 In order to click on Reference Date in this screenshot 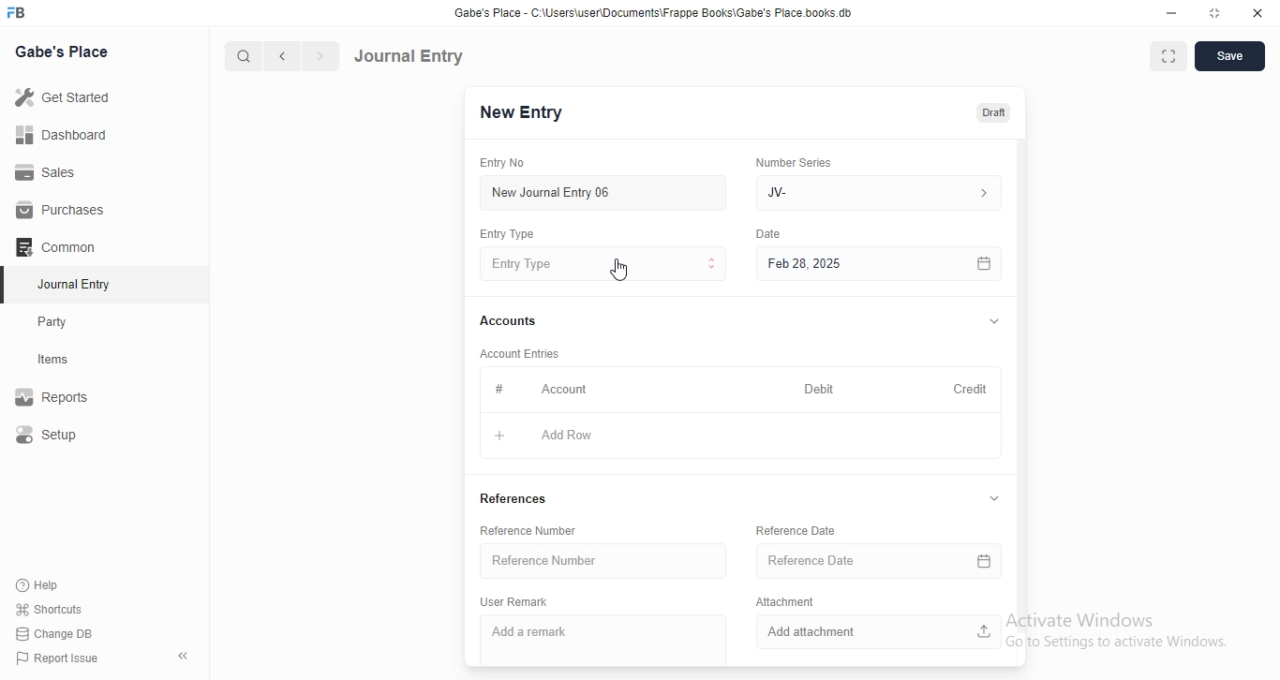, I will do `click(856, 561)`.